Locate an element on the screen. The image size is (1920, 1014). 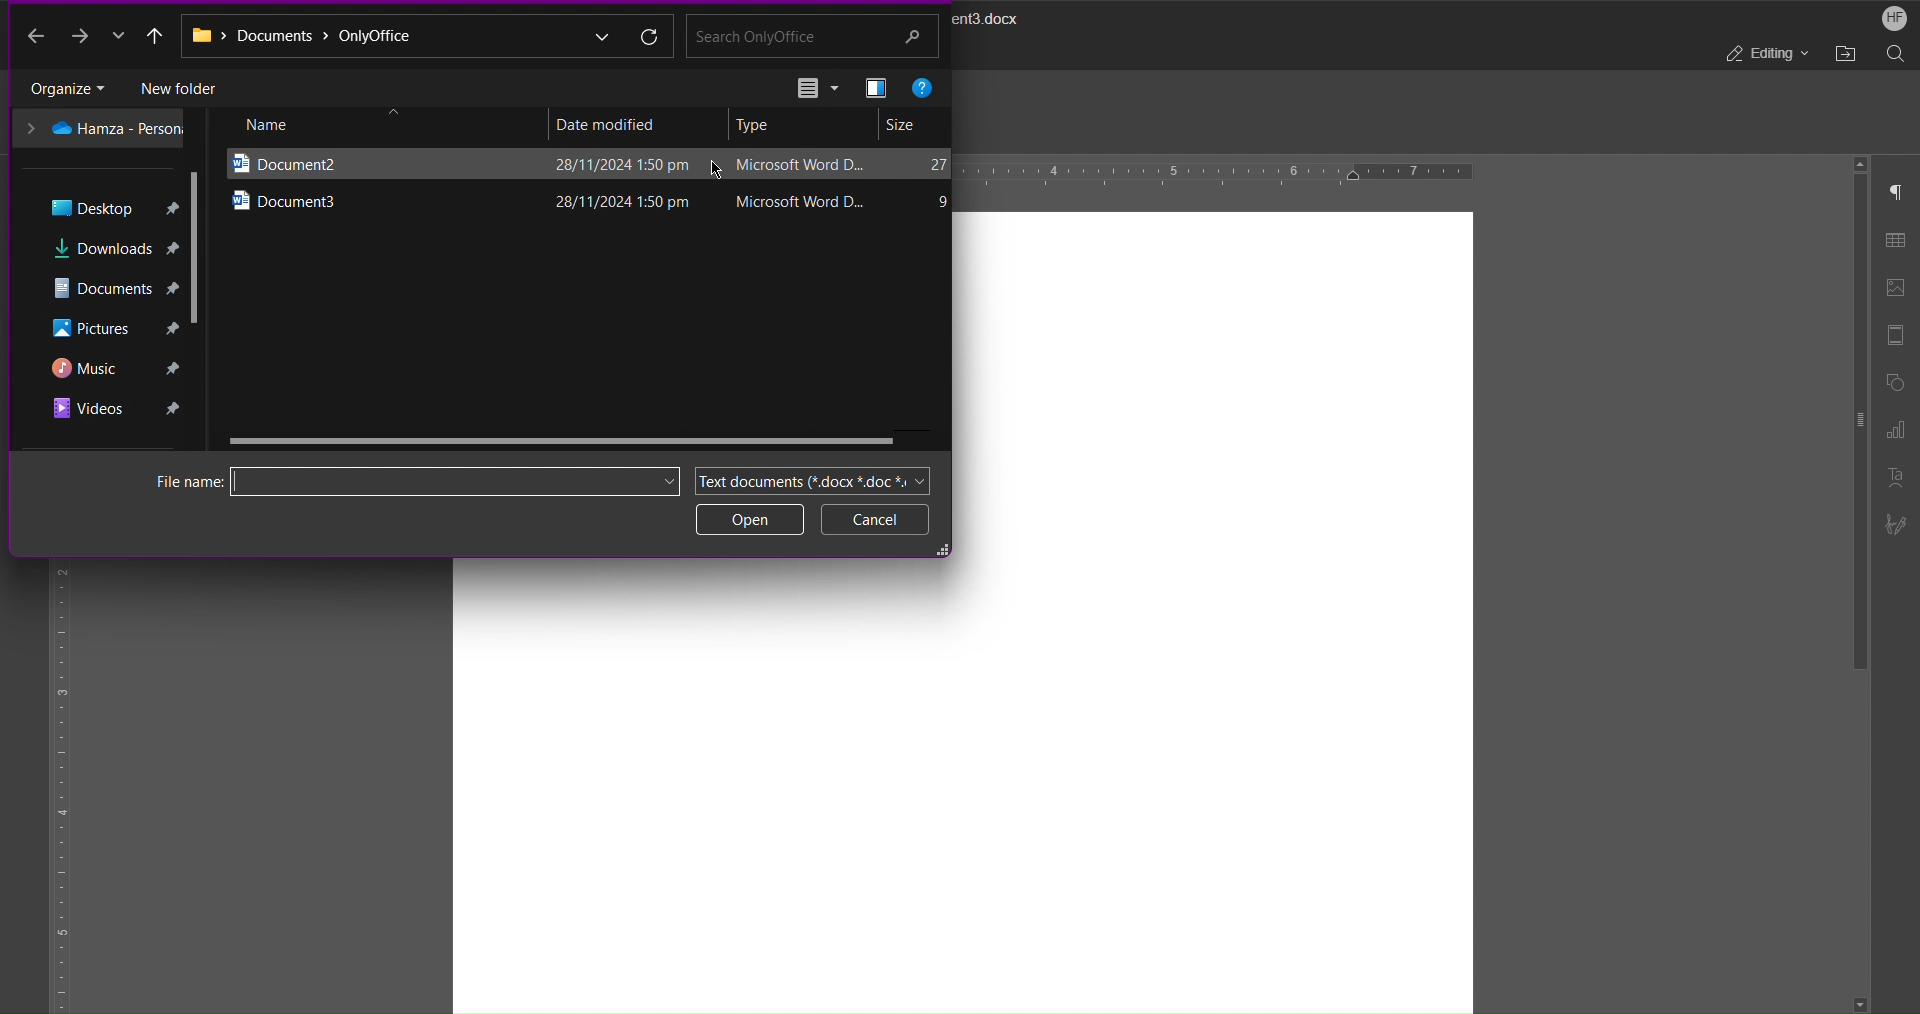
Microsoft word D... is located at coordinates (803, 196).